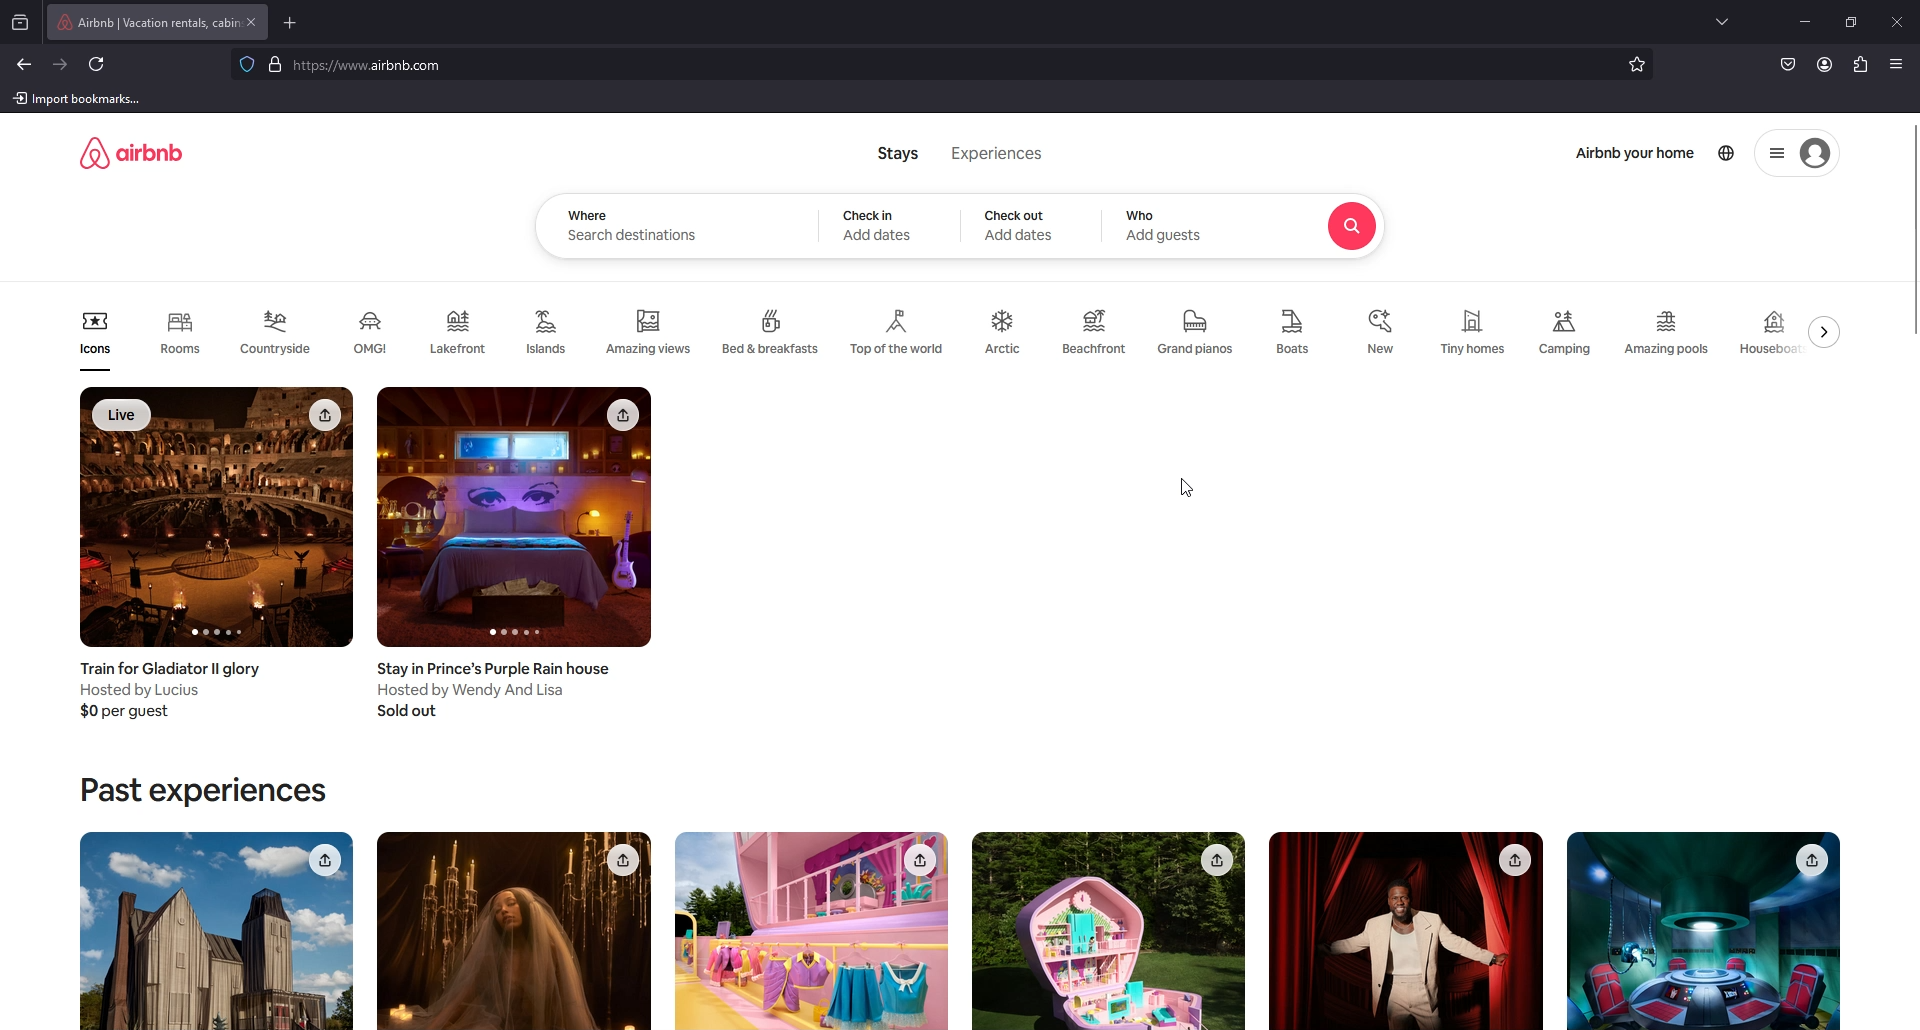 The width and height of the screenshot is (1920, 1030). Describe the element at coordinates (99, 65) in the screenshot. I see `refresh` at that location.